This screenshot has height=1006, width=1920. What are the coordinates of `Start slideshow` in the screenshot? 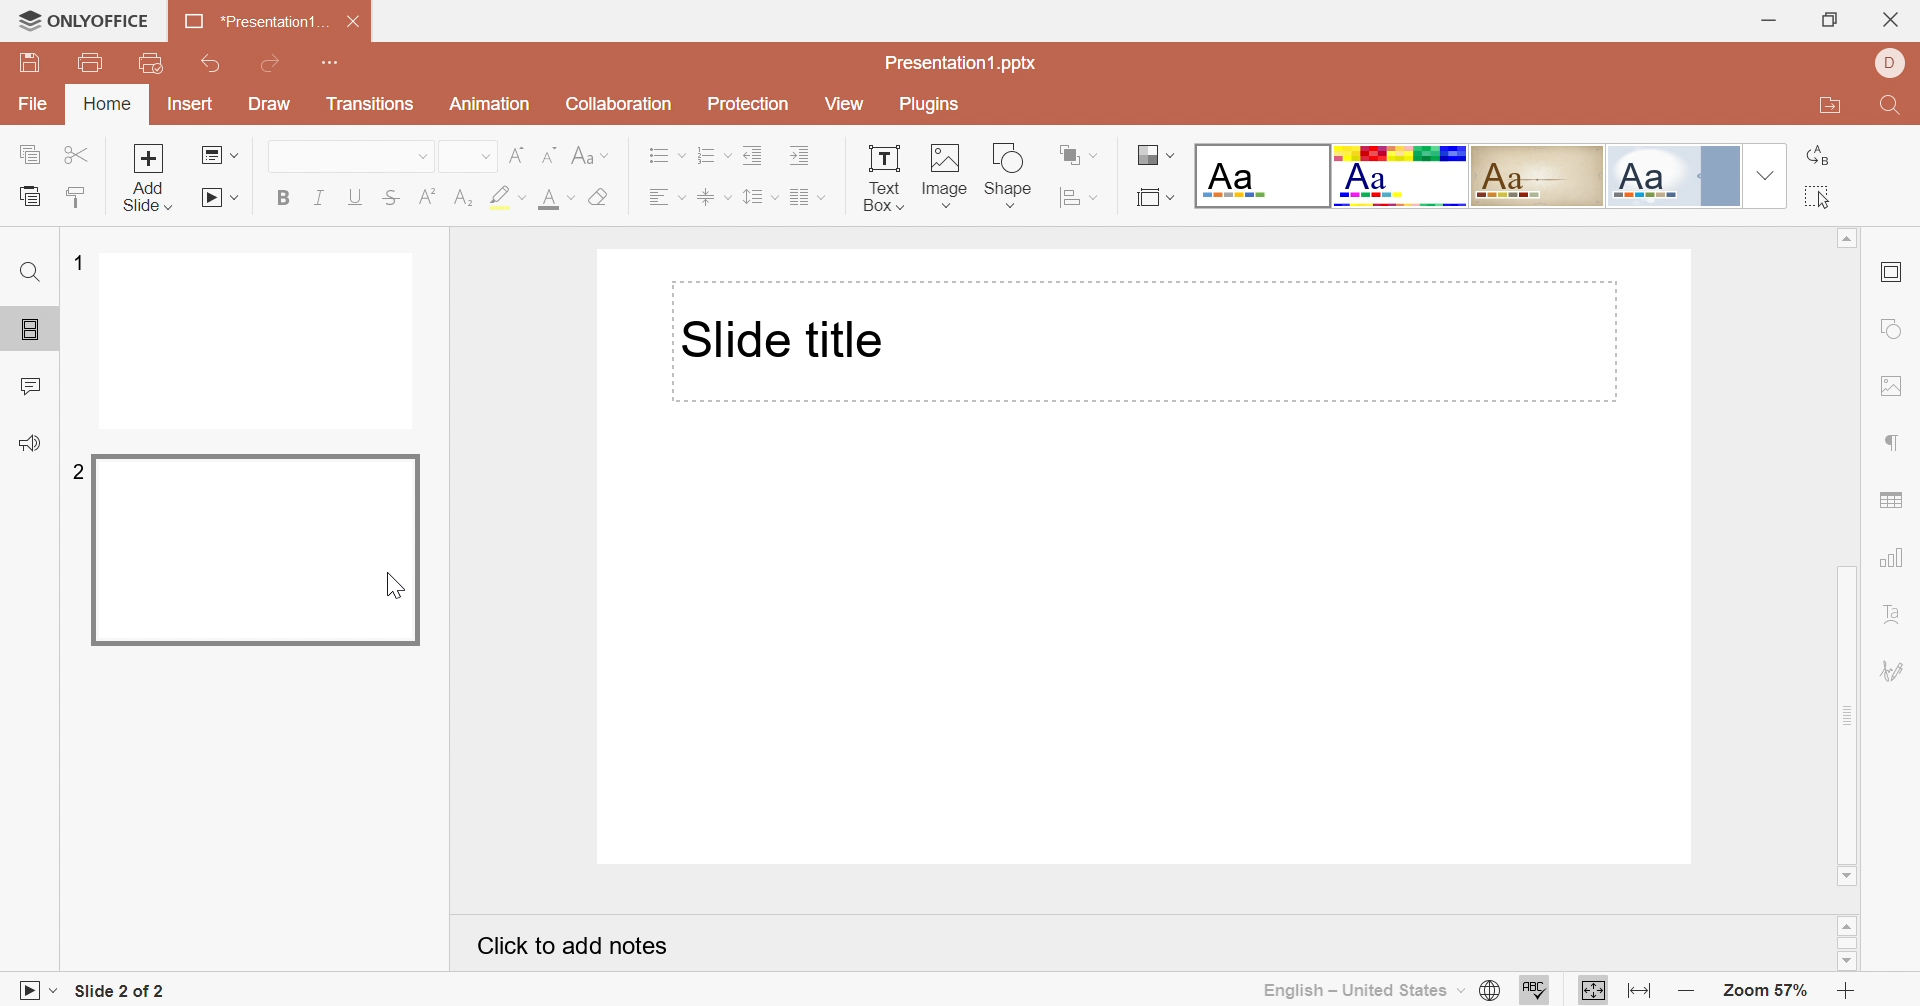 It's located at (217, 198).